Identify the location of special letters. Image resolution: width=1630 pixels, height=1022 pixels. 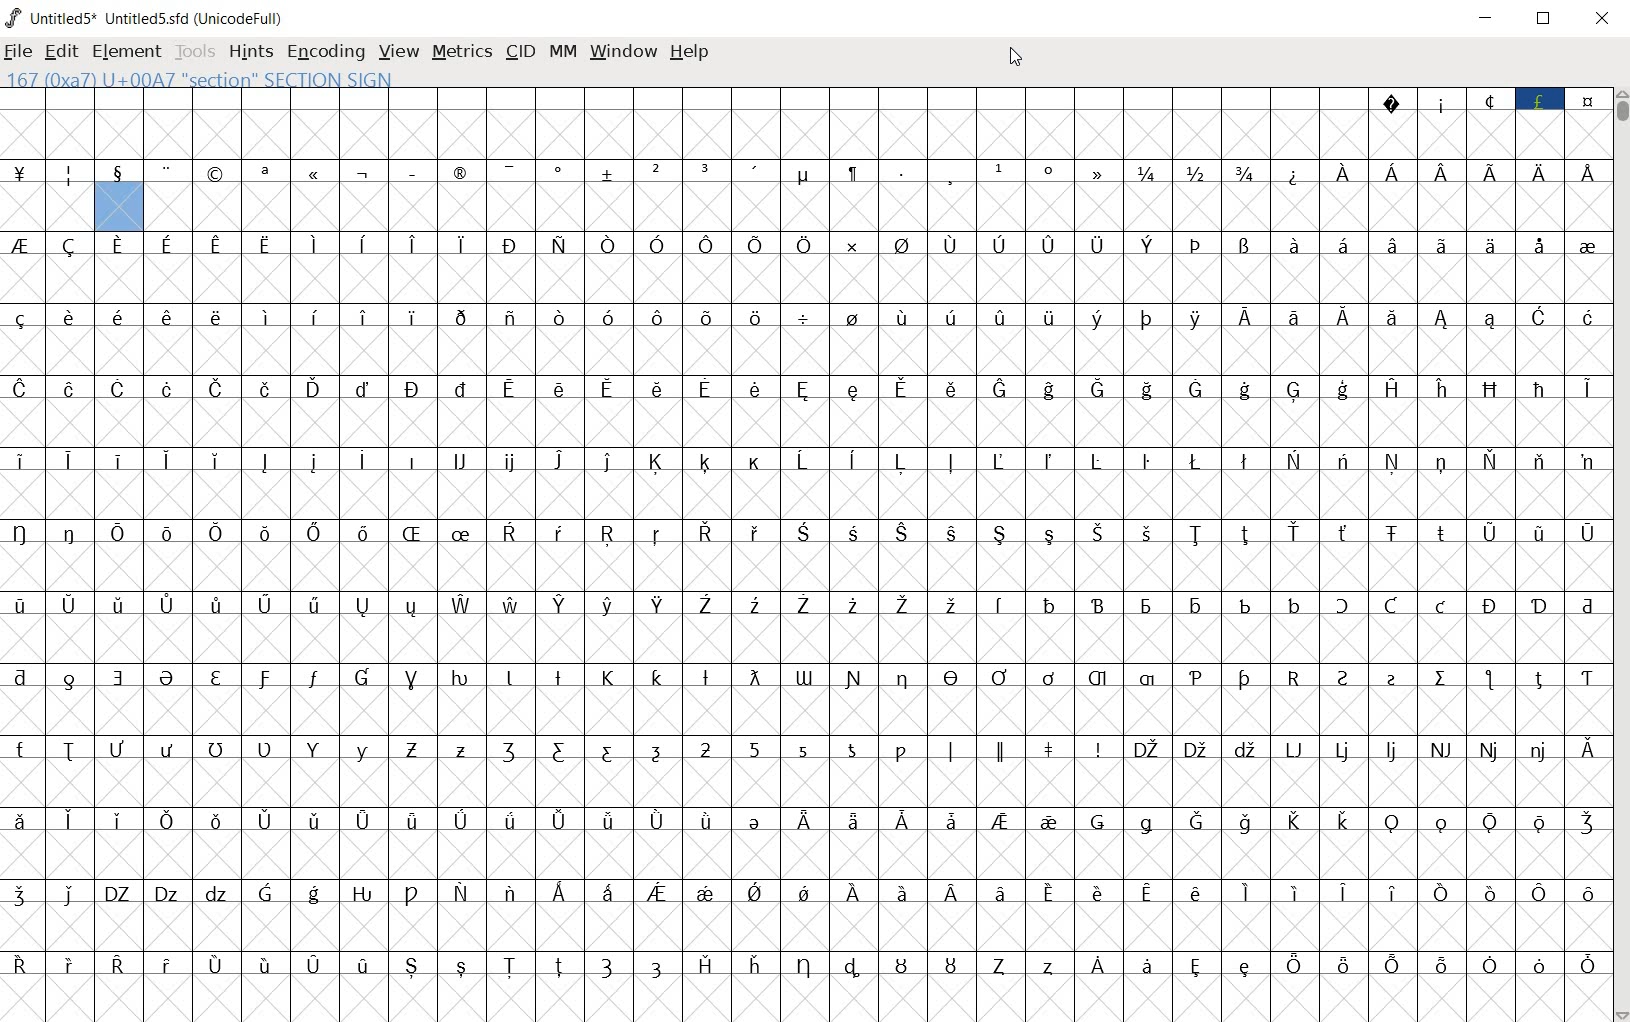
(812, 242).